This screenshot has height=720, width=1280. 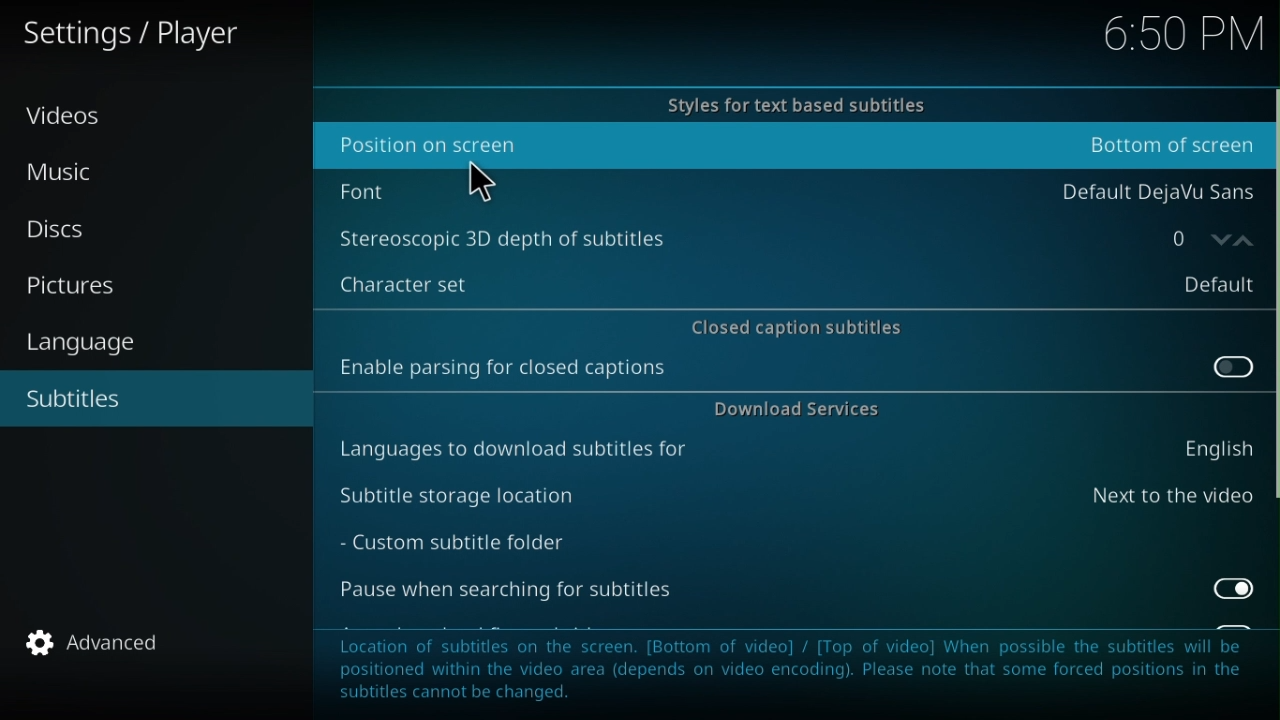 I want to click on Font, so click(x=793, y=187).